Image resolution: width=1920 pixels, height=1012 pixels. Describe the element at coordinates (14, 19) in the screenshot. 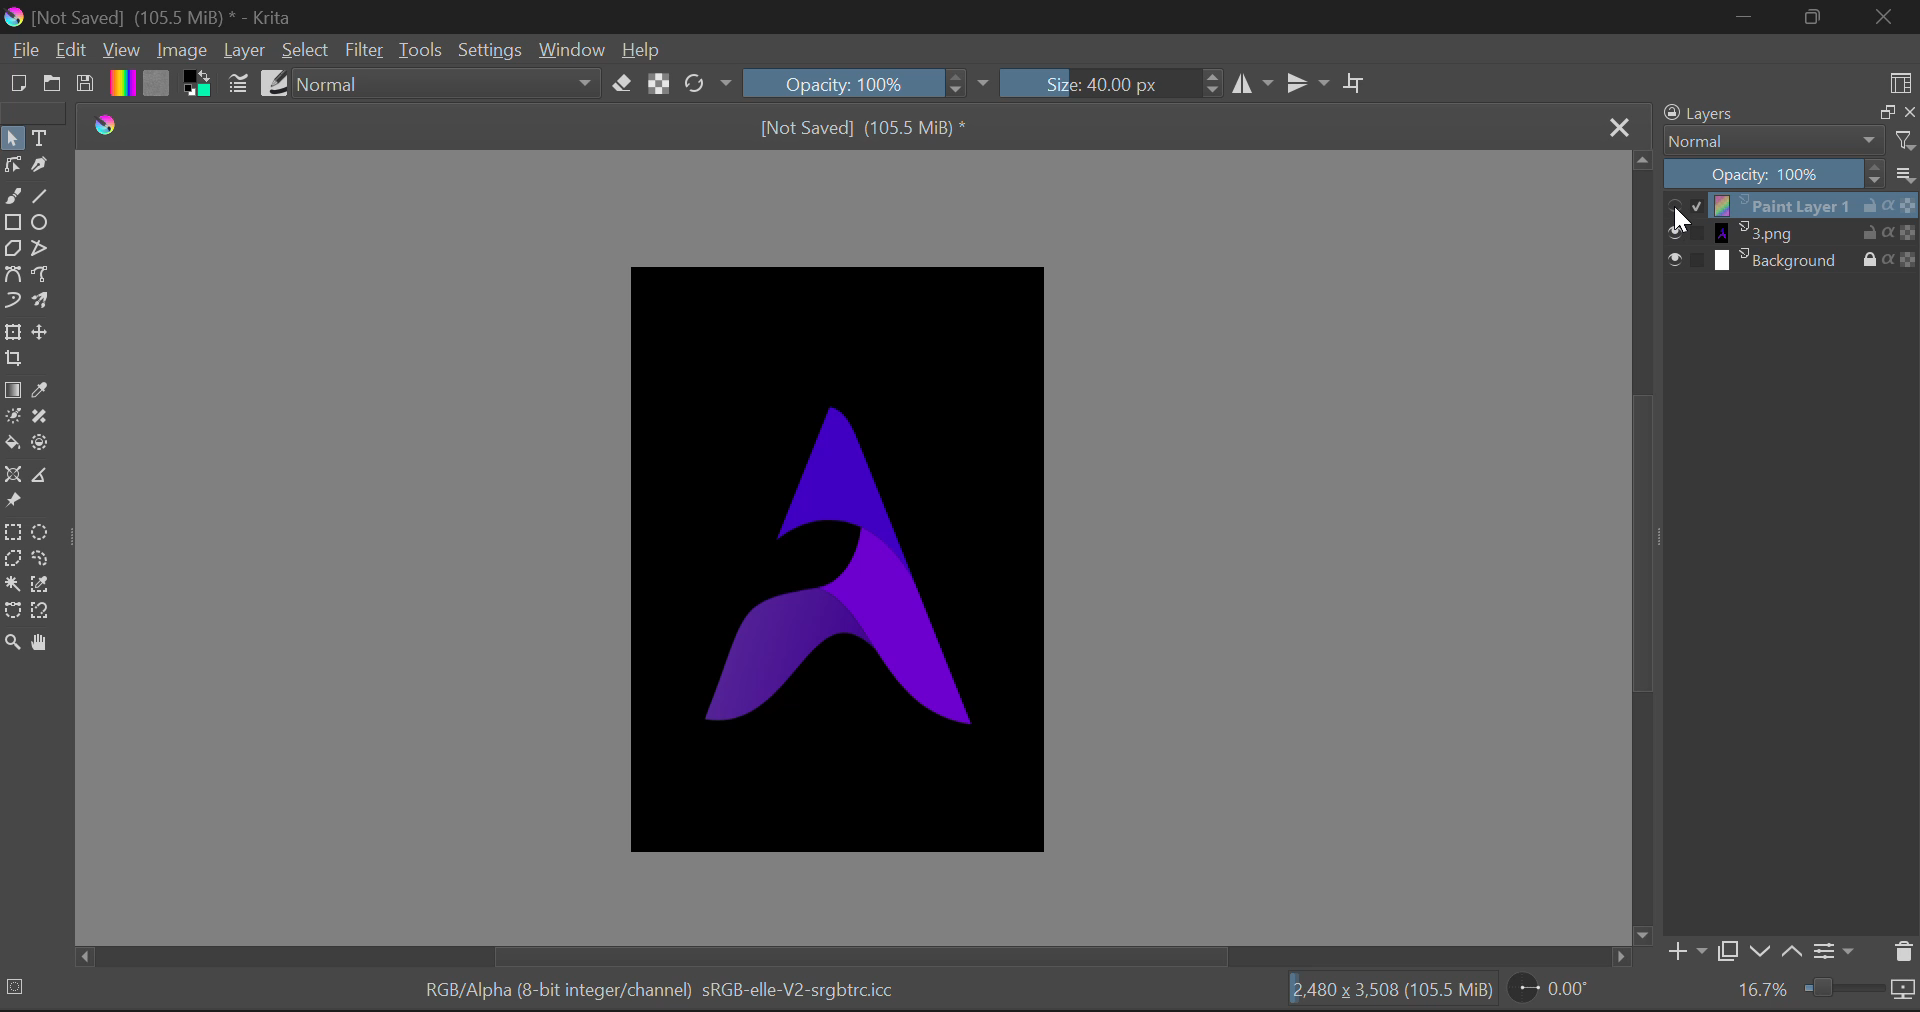

I see `logo` at that location.